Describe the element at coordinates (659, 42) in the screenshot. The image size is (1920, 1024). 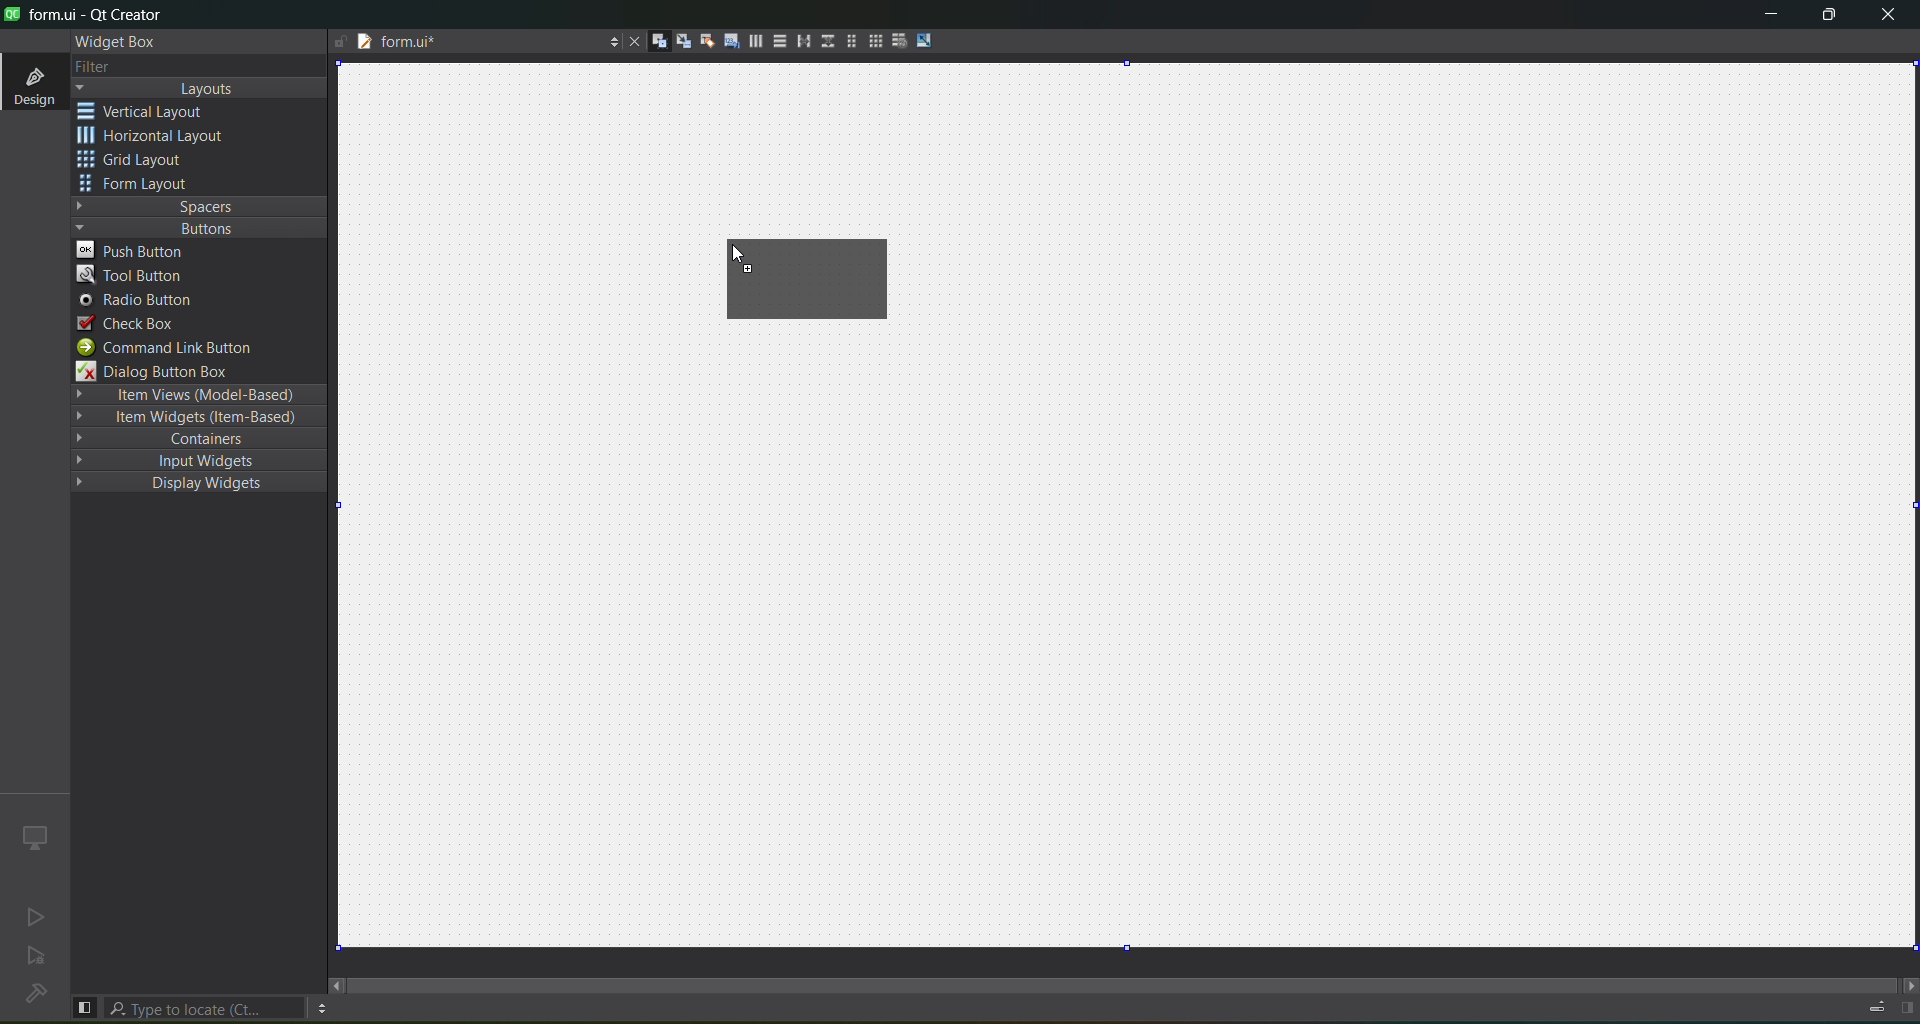
I see `edit widgets` at that location.